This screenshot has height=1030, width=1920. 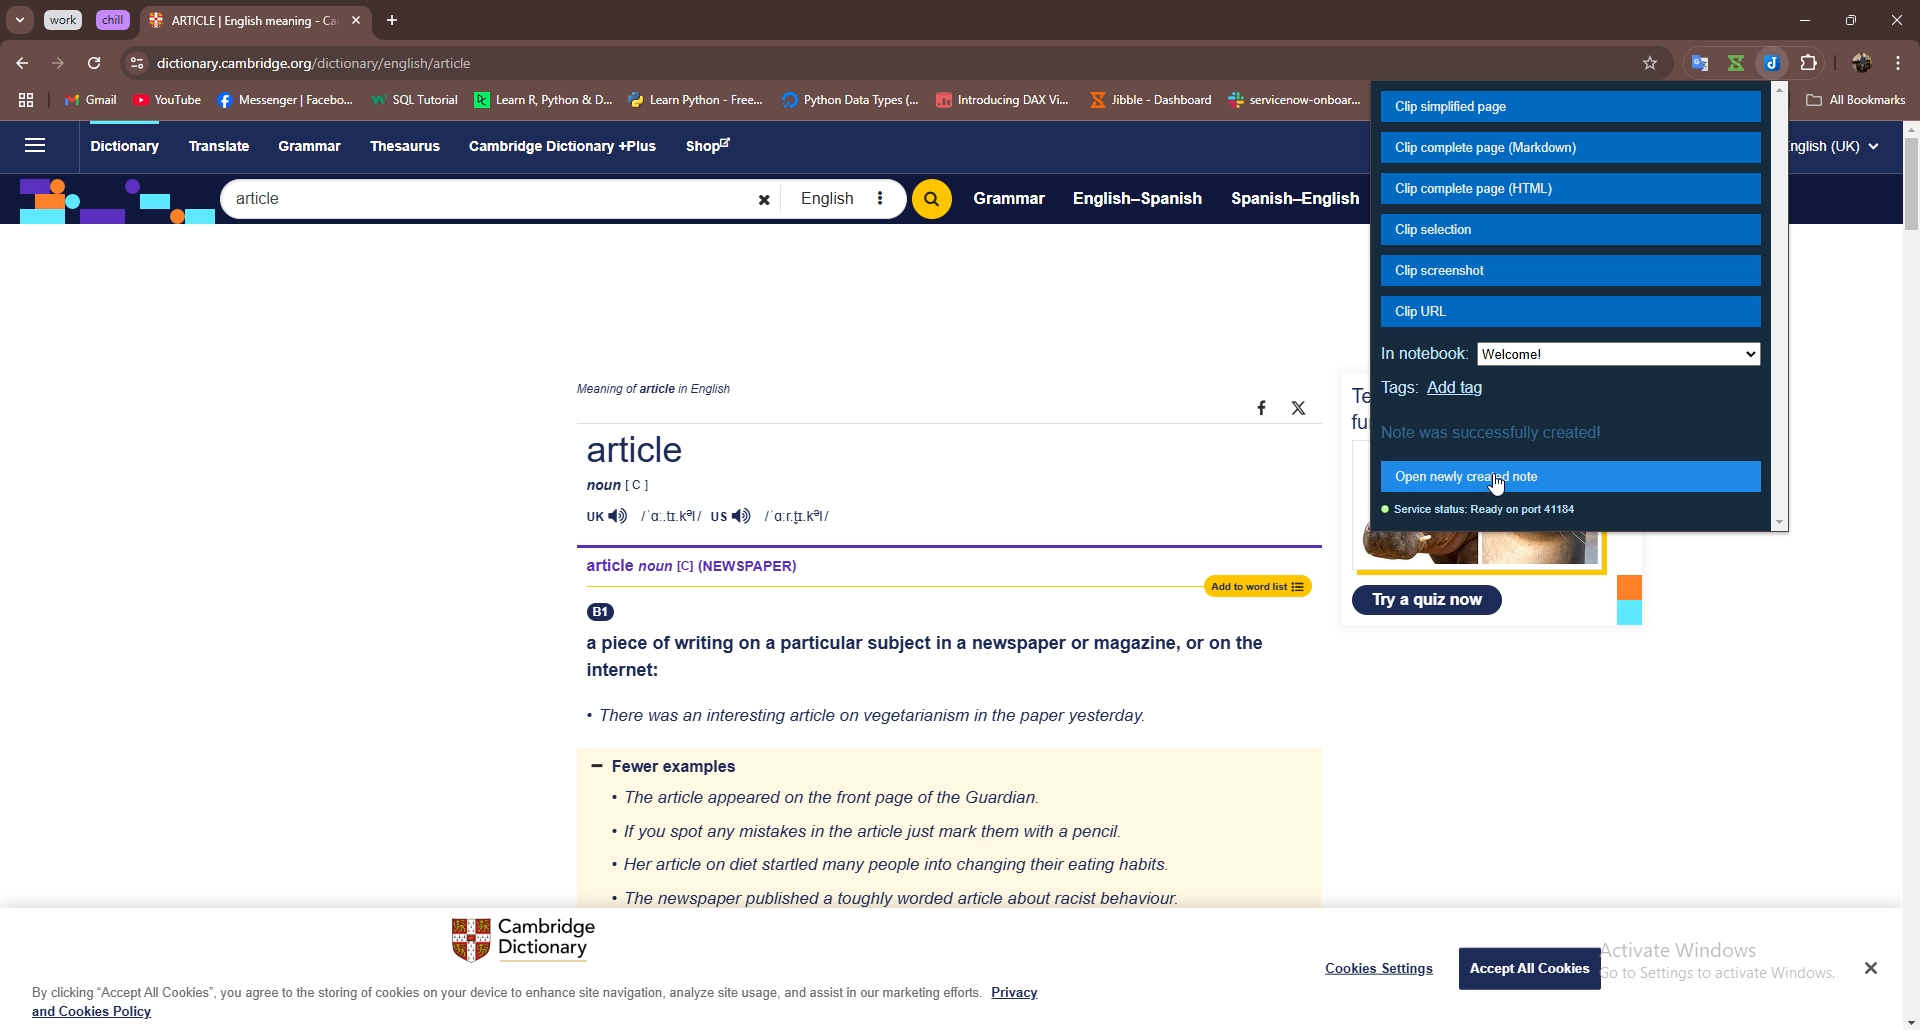 I want to click on tags, so click(x=1399, y=388).